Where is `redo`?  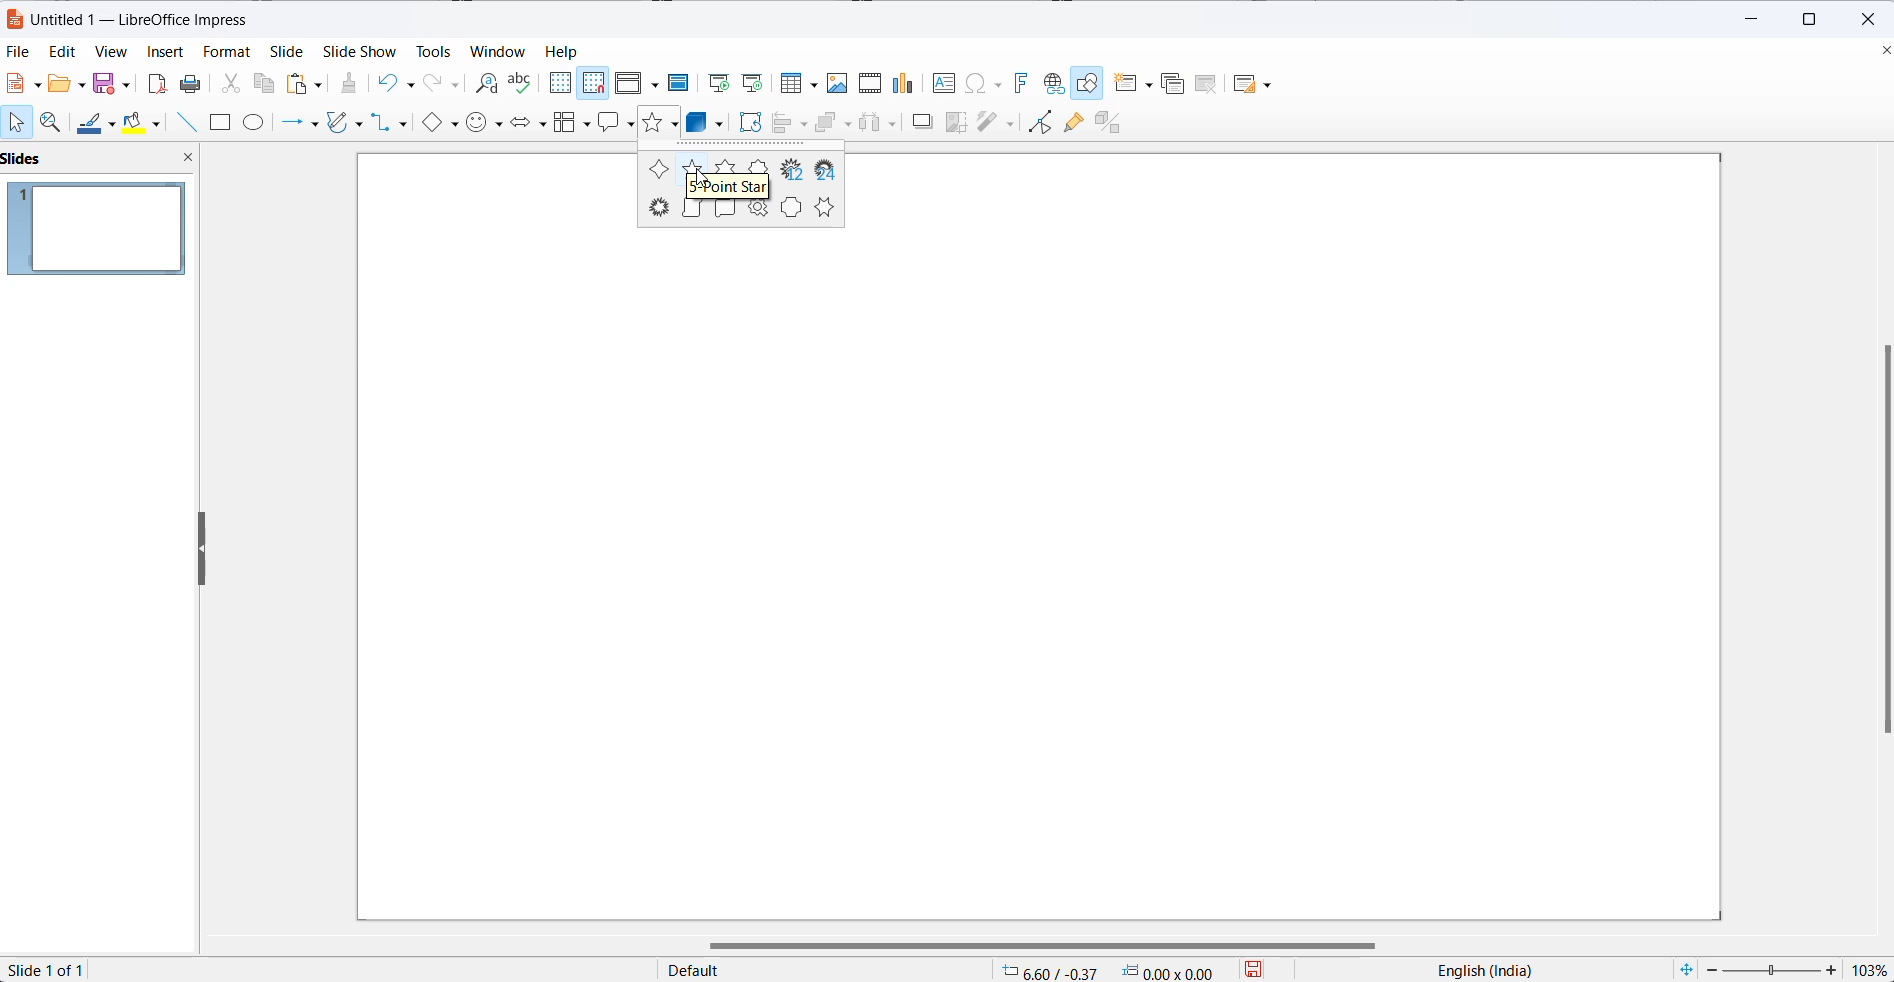 redo is located at coordinates (443, 83).